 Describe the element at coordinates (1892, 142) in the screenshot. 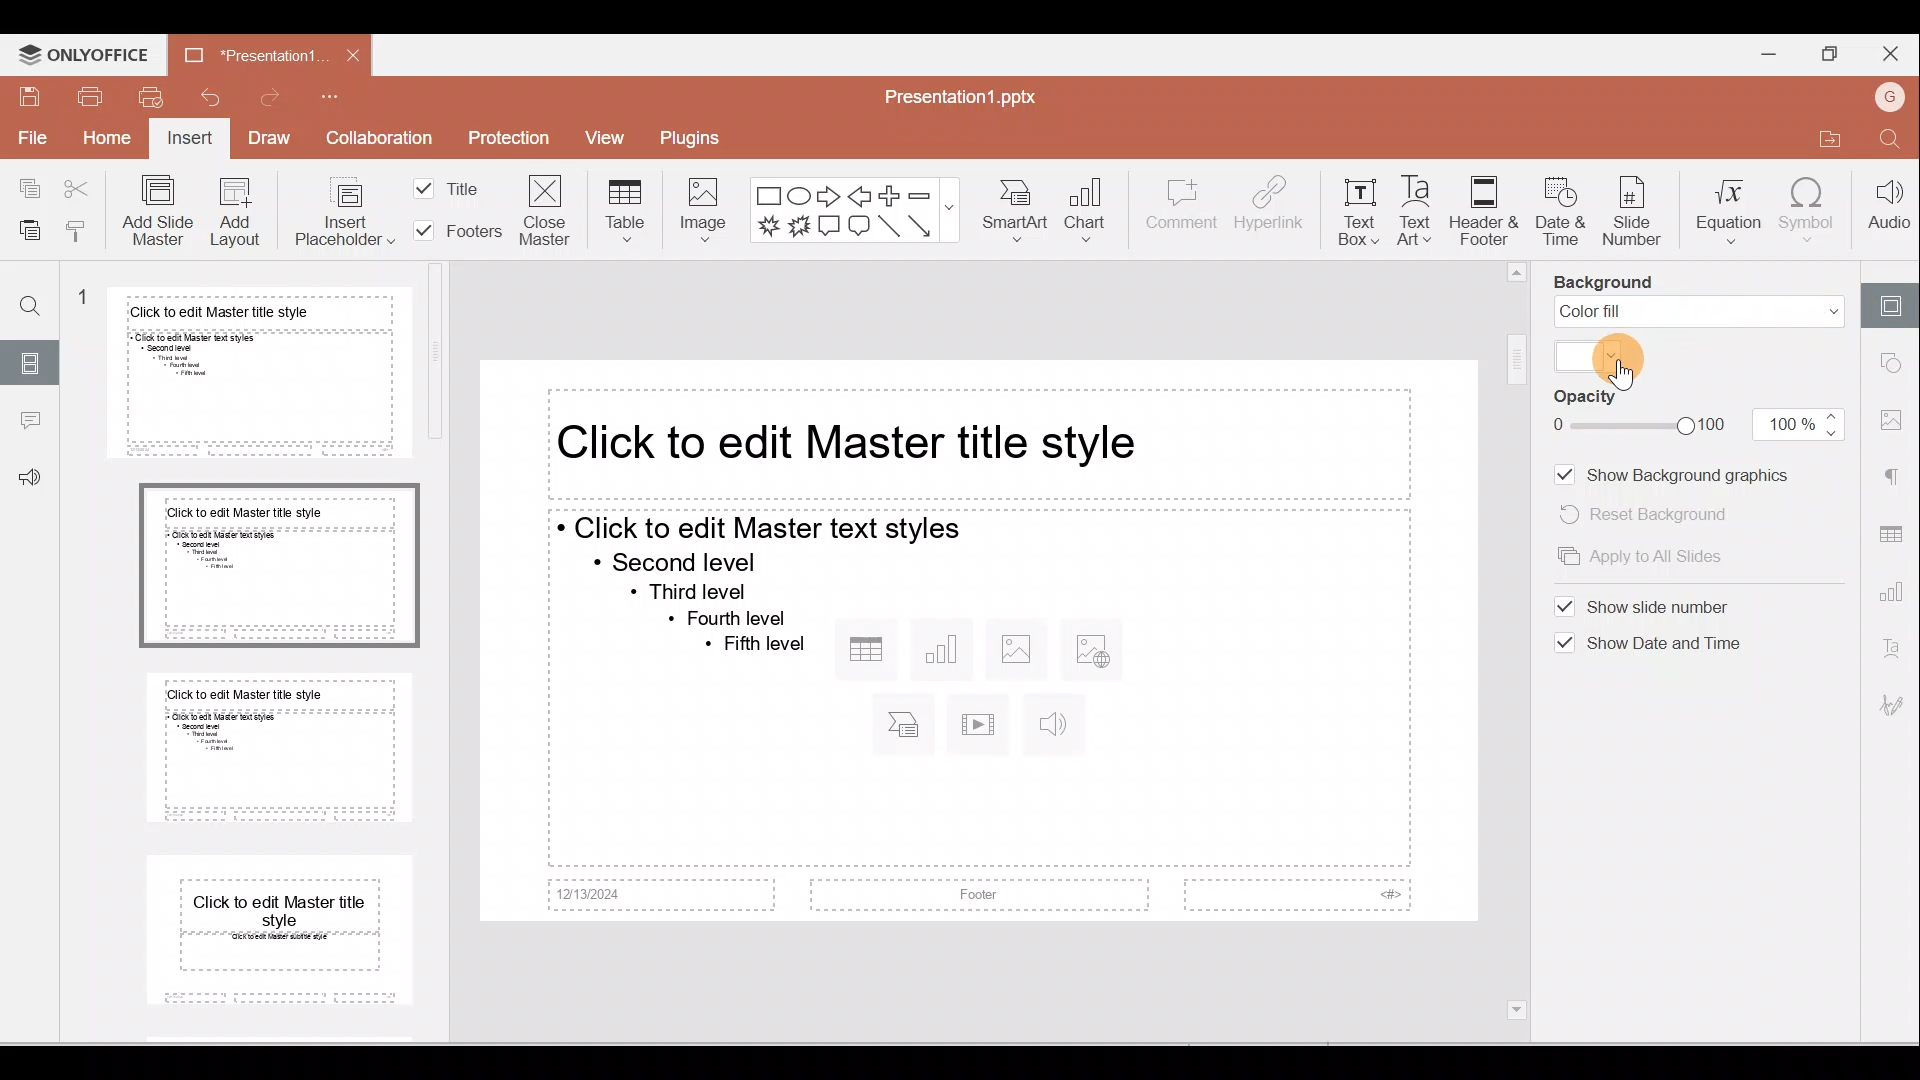

I see `Find` at that location.